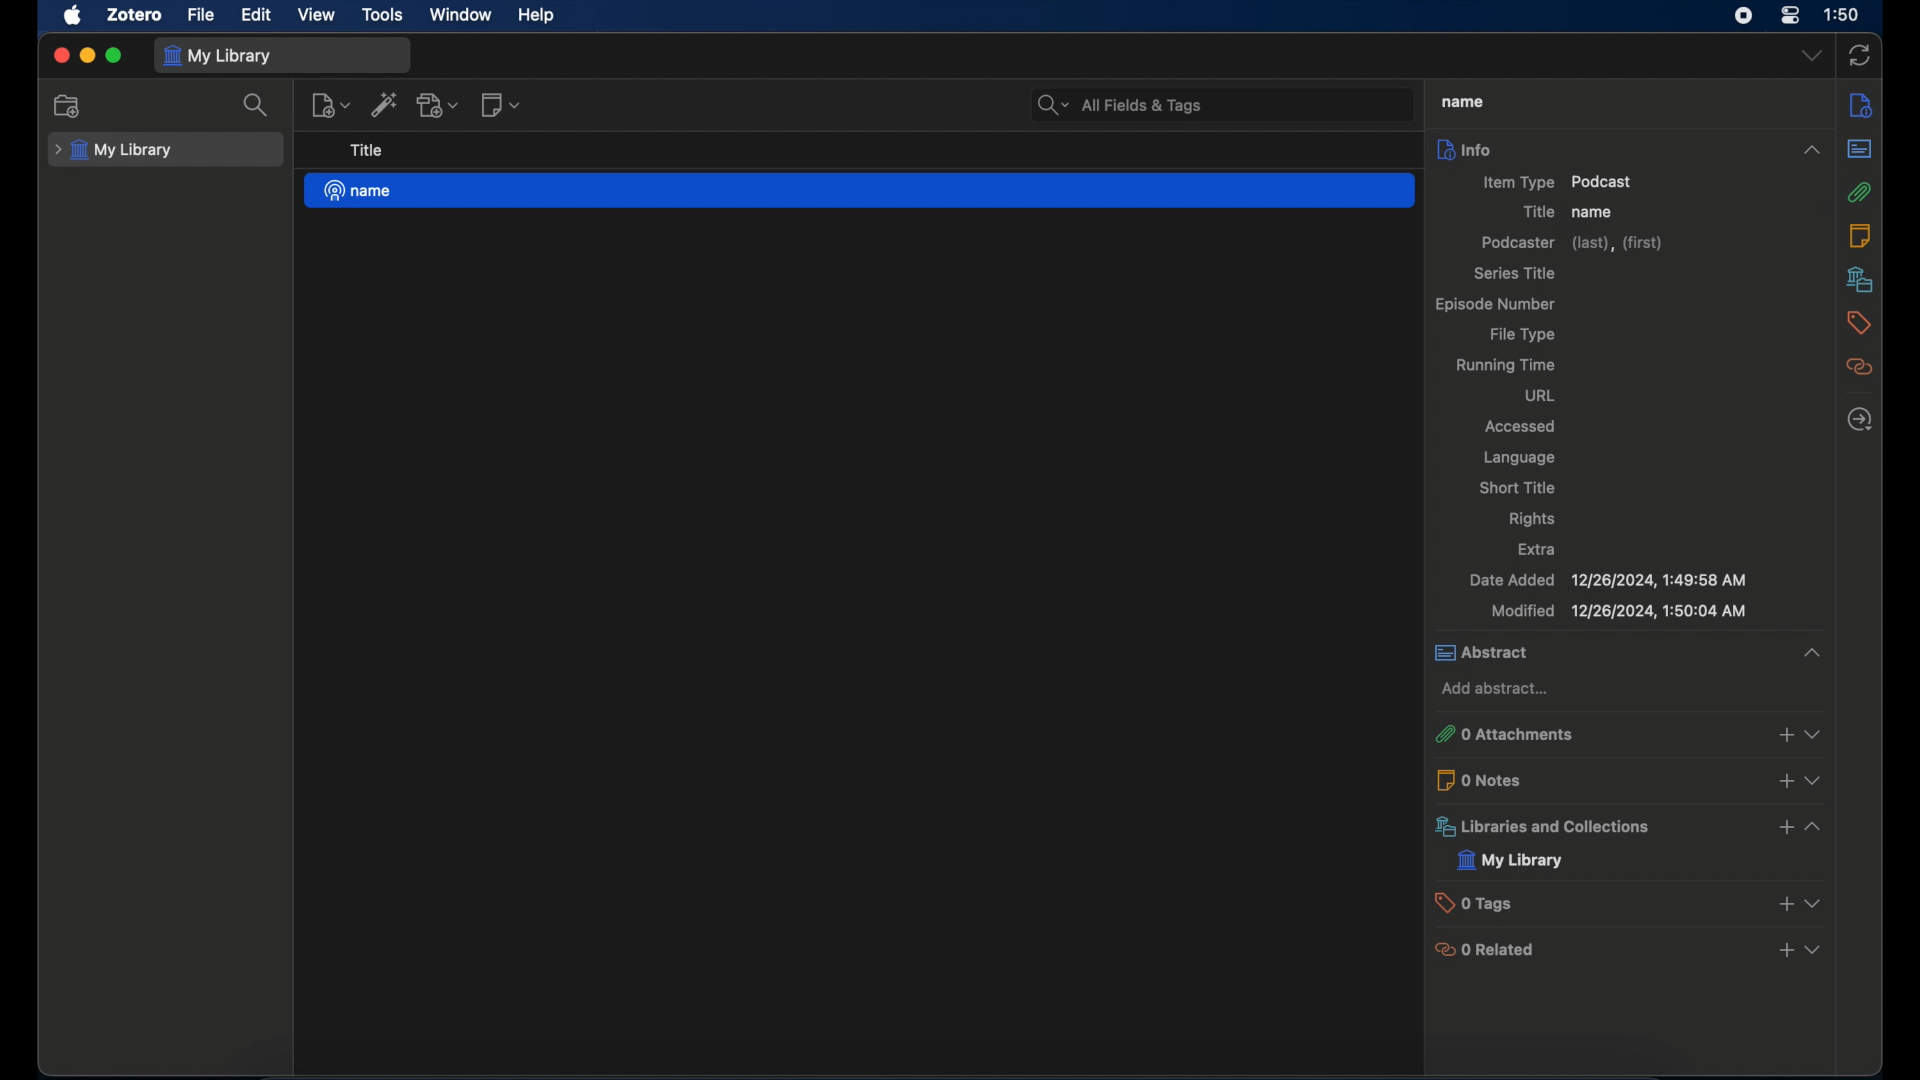 Image resolution: width=1920 pixels, height=1080 pixels. Describe the element at coordinates (500, 105) in the screenshot. I see `new note` at that location.